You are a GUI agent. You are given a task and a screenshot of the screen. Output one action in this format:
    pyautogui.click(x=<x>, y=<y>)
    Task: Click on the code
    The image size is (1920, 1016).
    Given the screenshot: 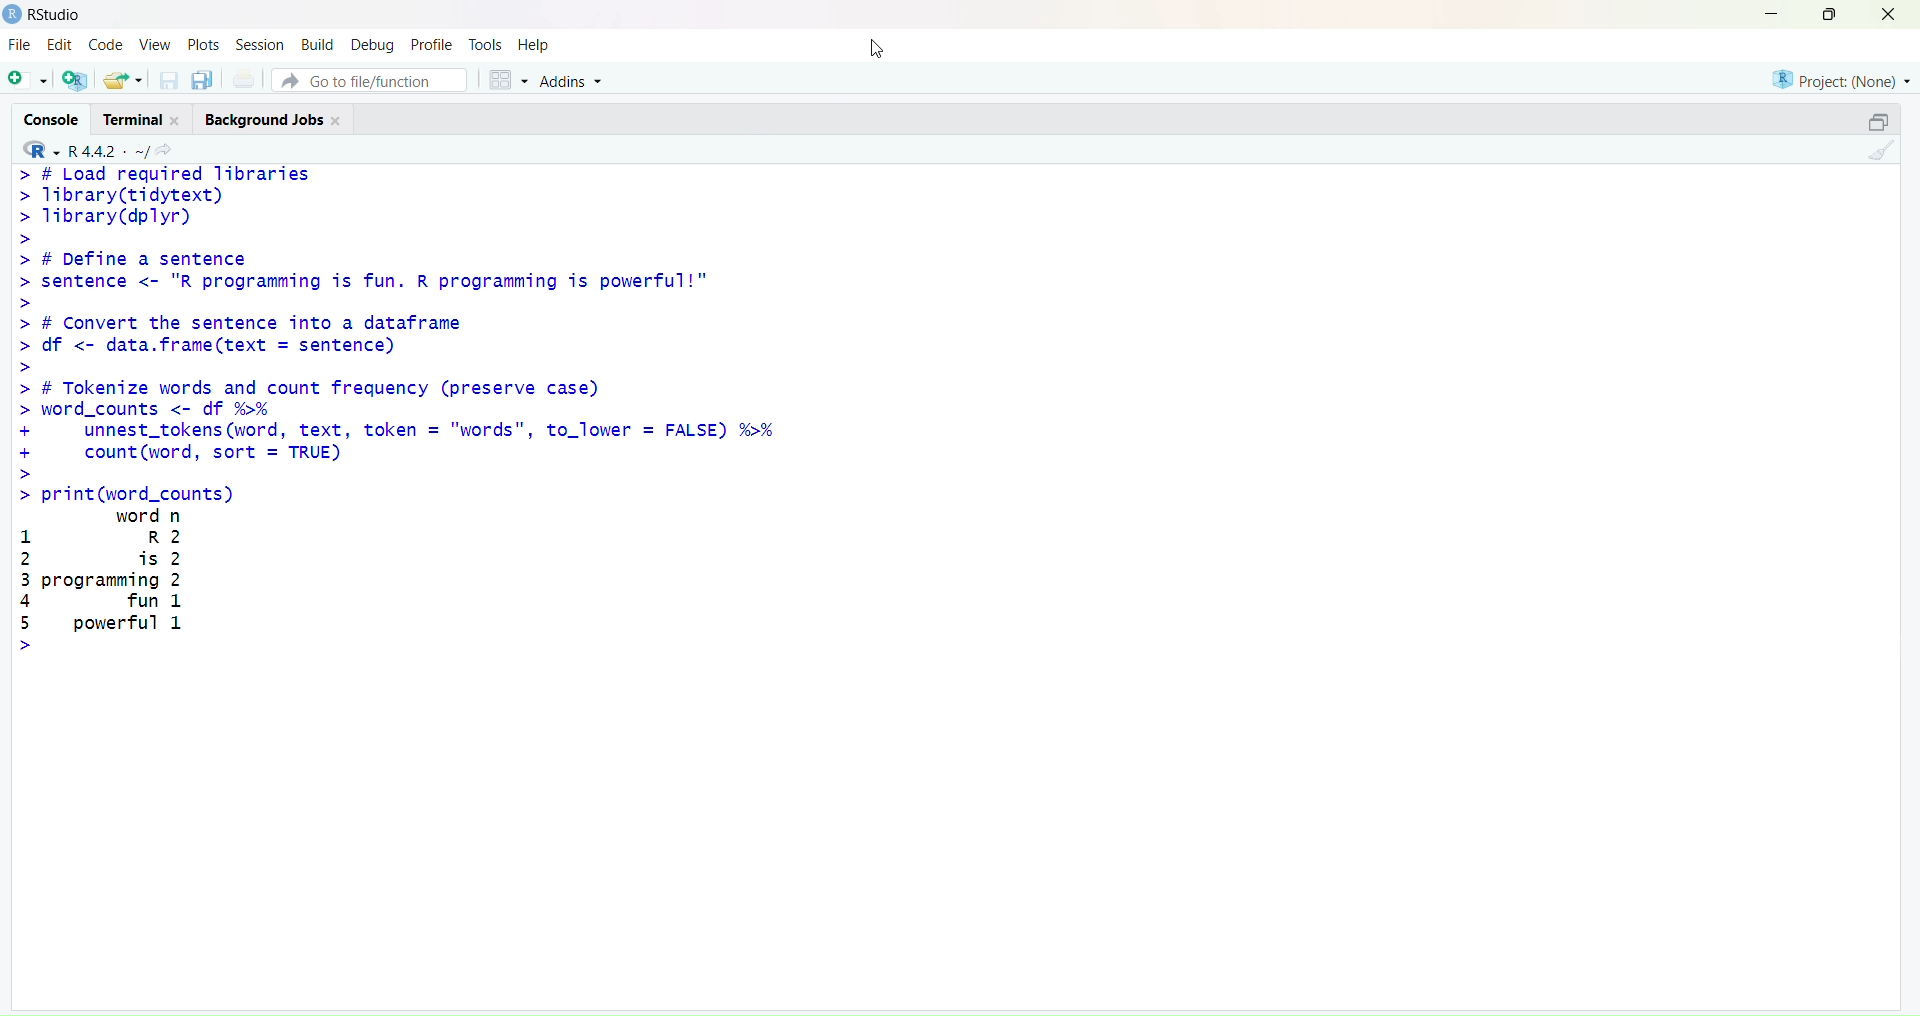 What is the action you would take?
    pyautogui.click(x=110, y=46)
    